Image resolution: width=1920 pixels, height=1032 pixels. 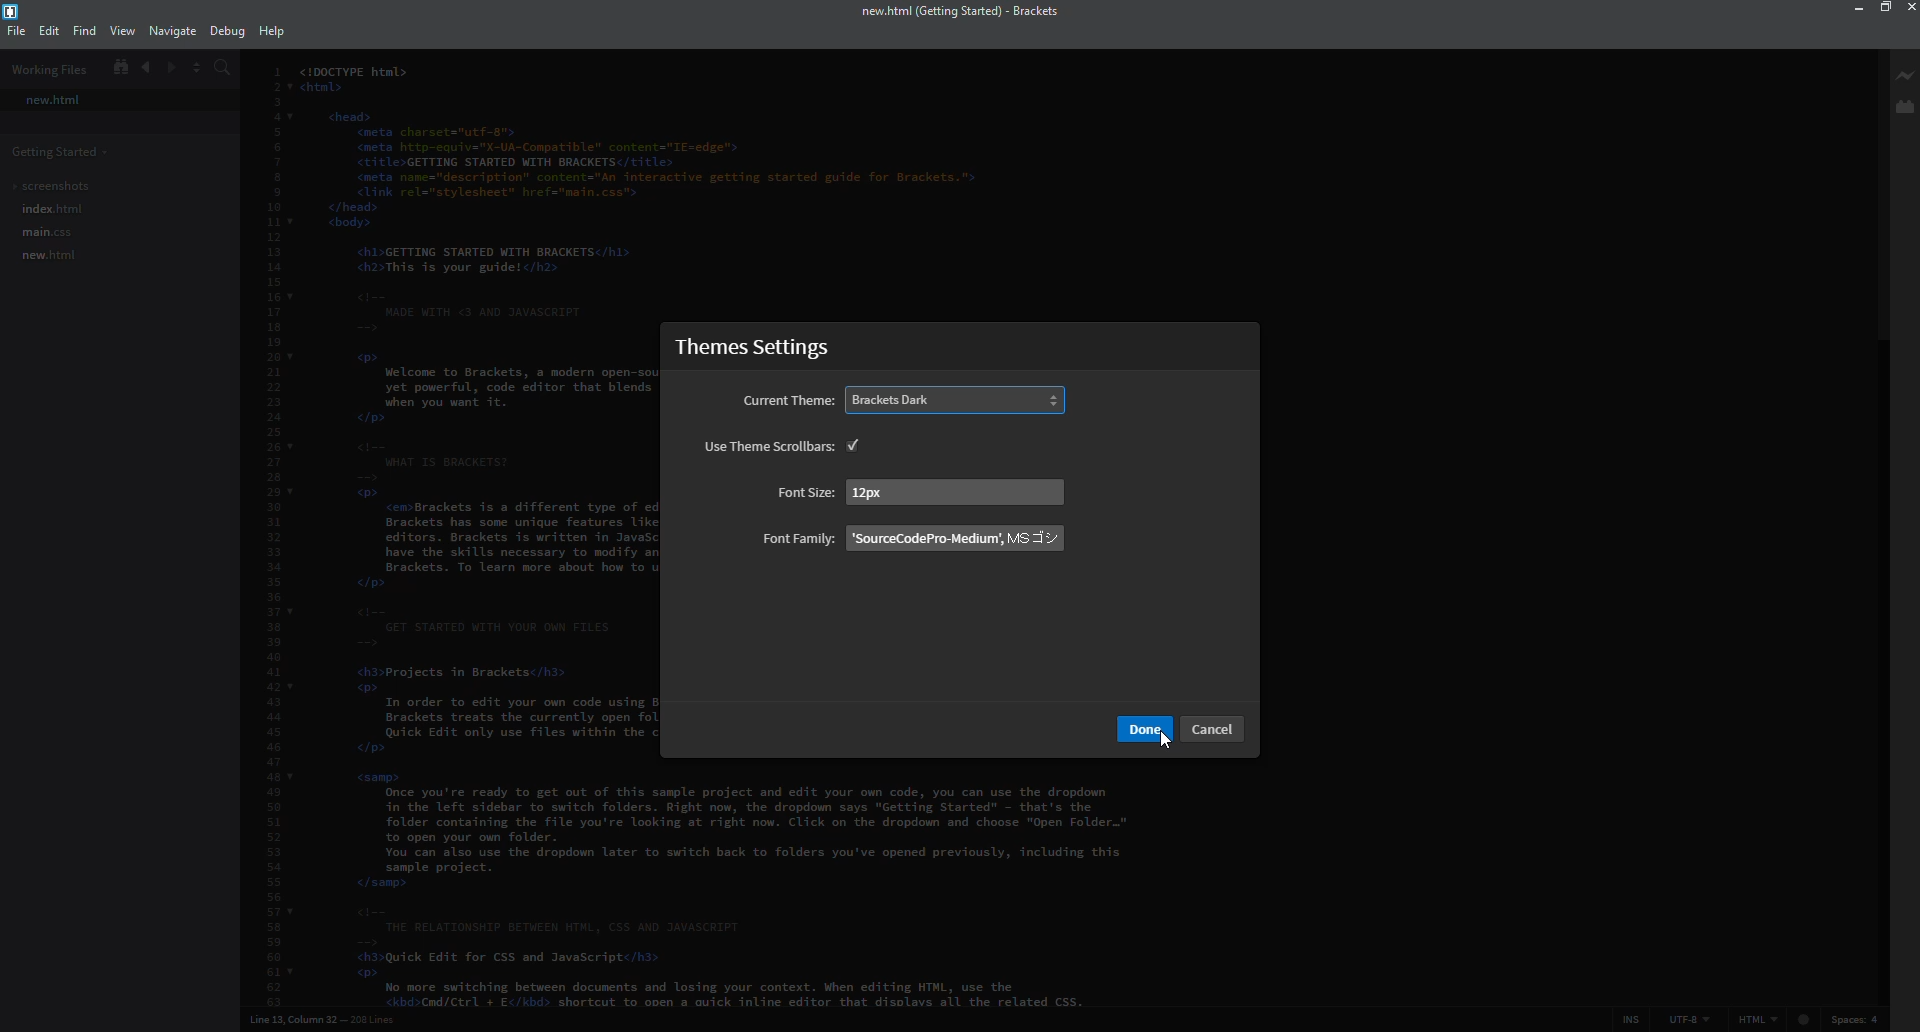 What do you see at coordinates (1907, 74) in the screenshot?
I see `live preview` at bounding box center [1907, 74].